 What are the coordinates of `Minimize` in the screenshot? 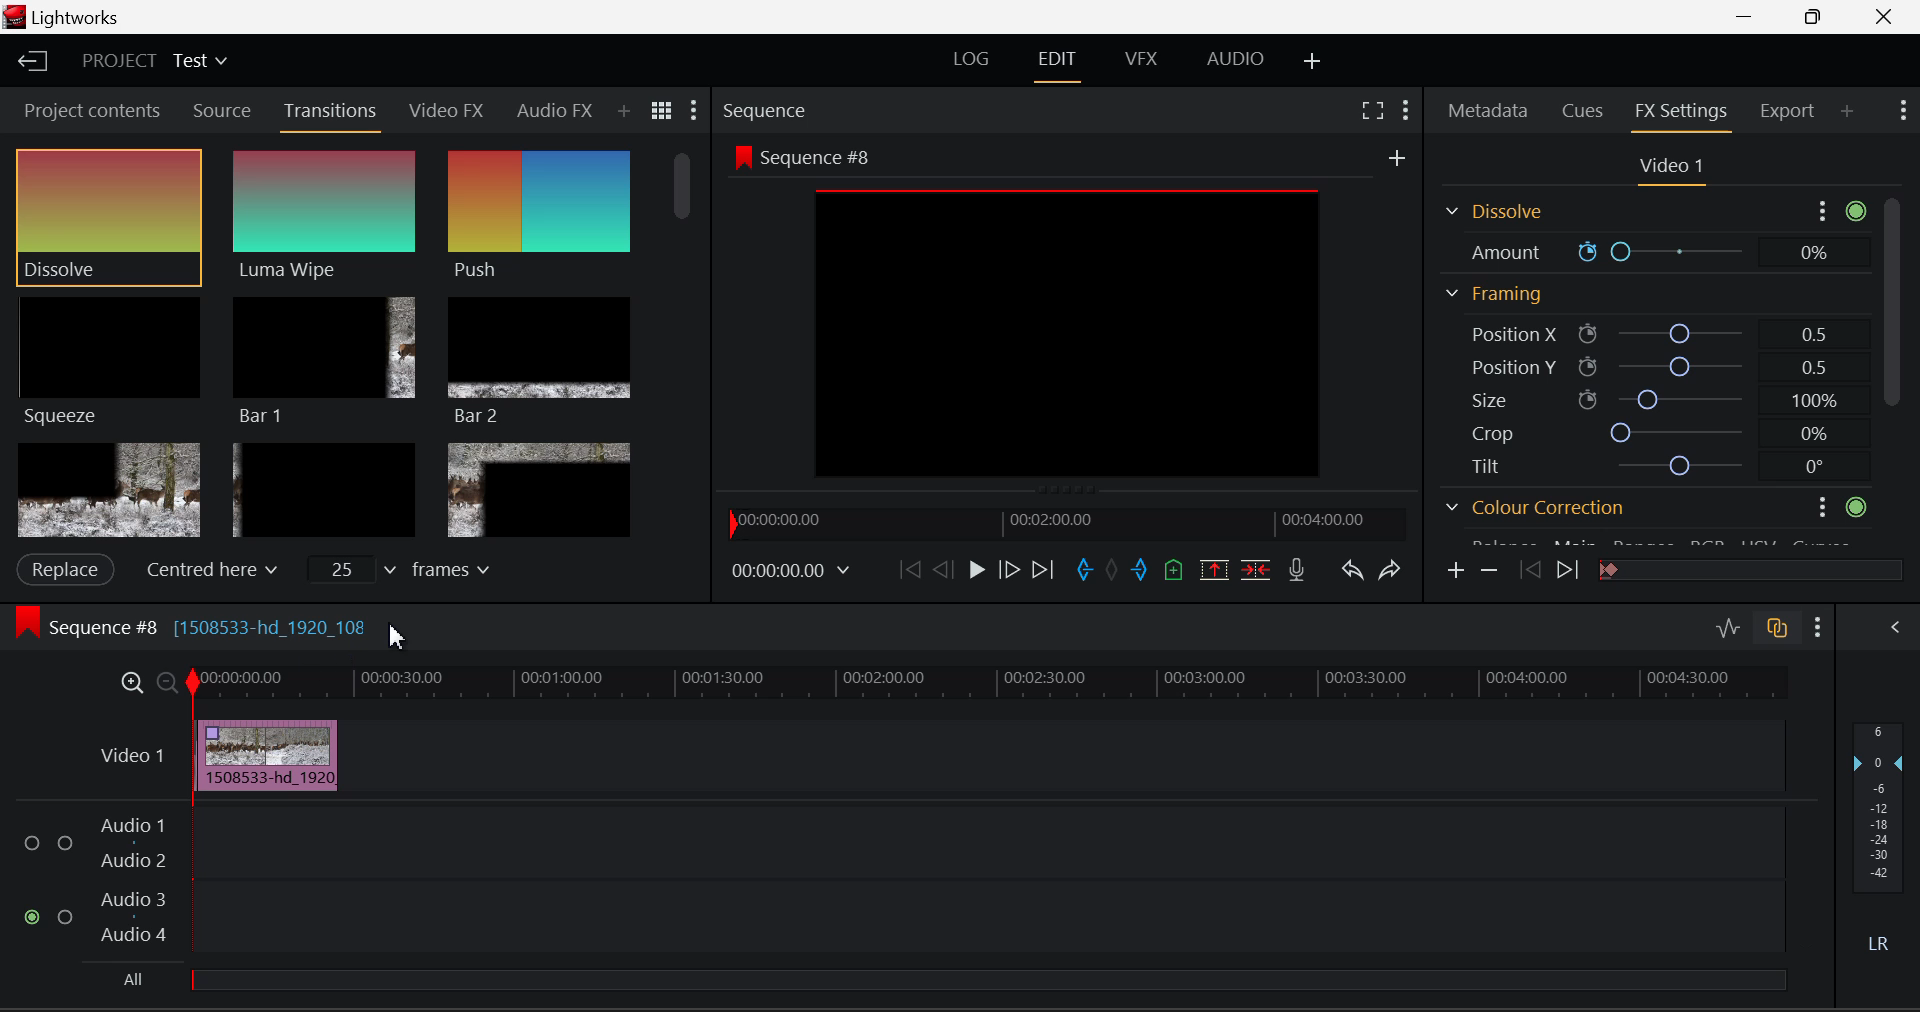 It's located at (1817, 17).